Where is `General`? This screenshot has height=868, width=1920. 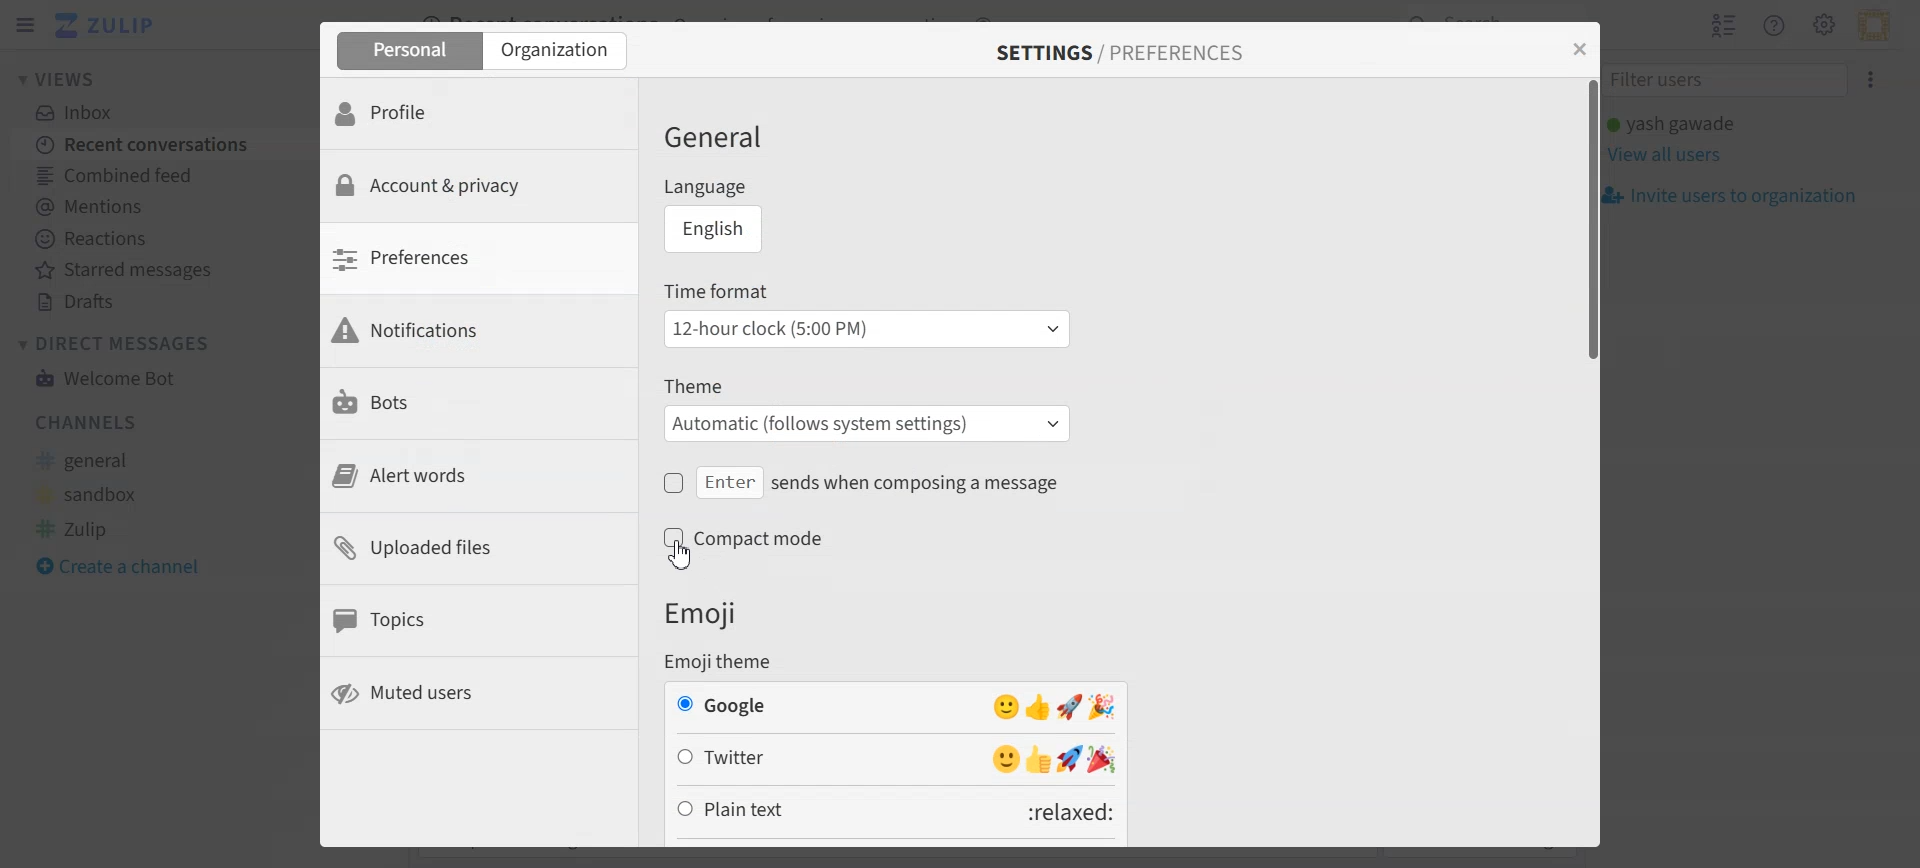 General is located at coordinates (730, 136).